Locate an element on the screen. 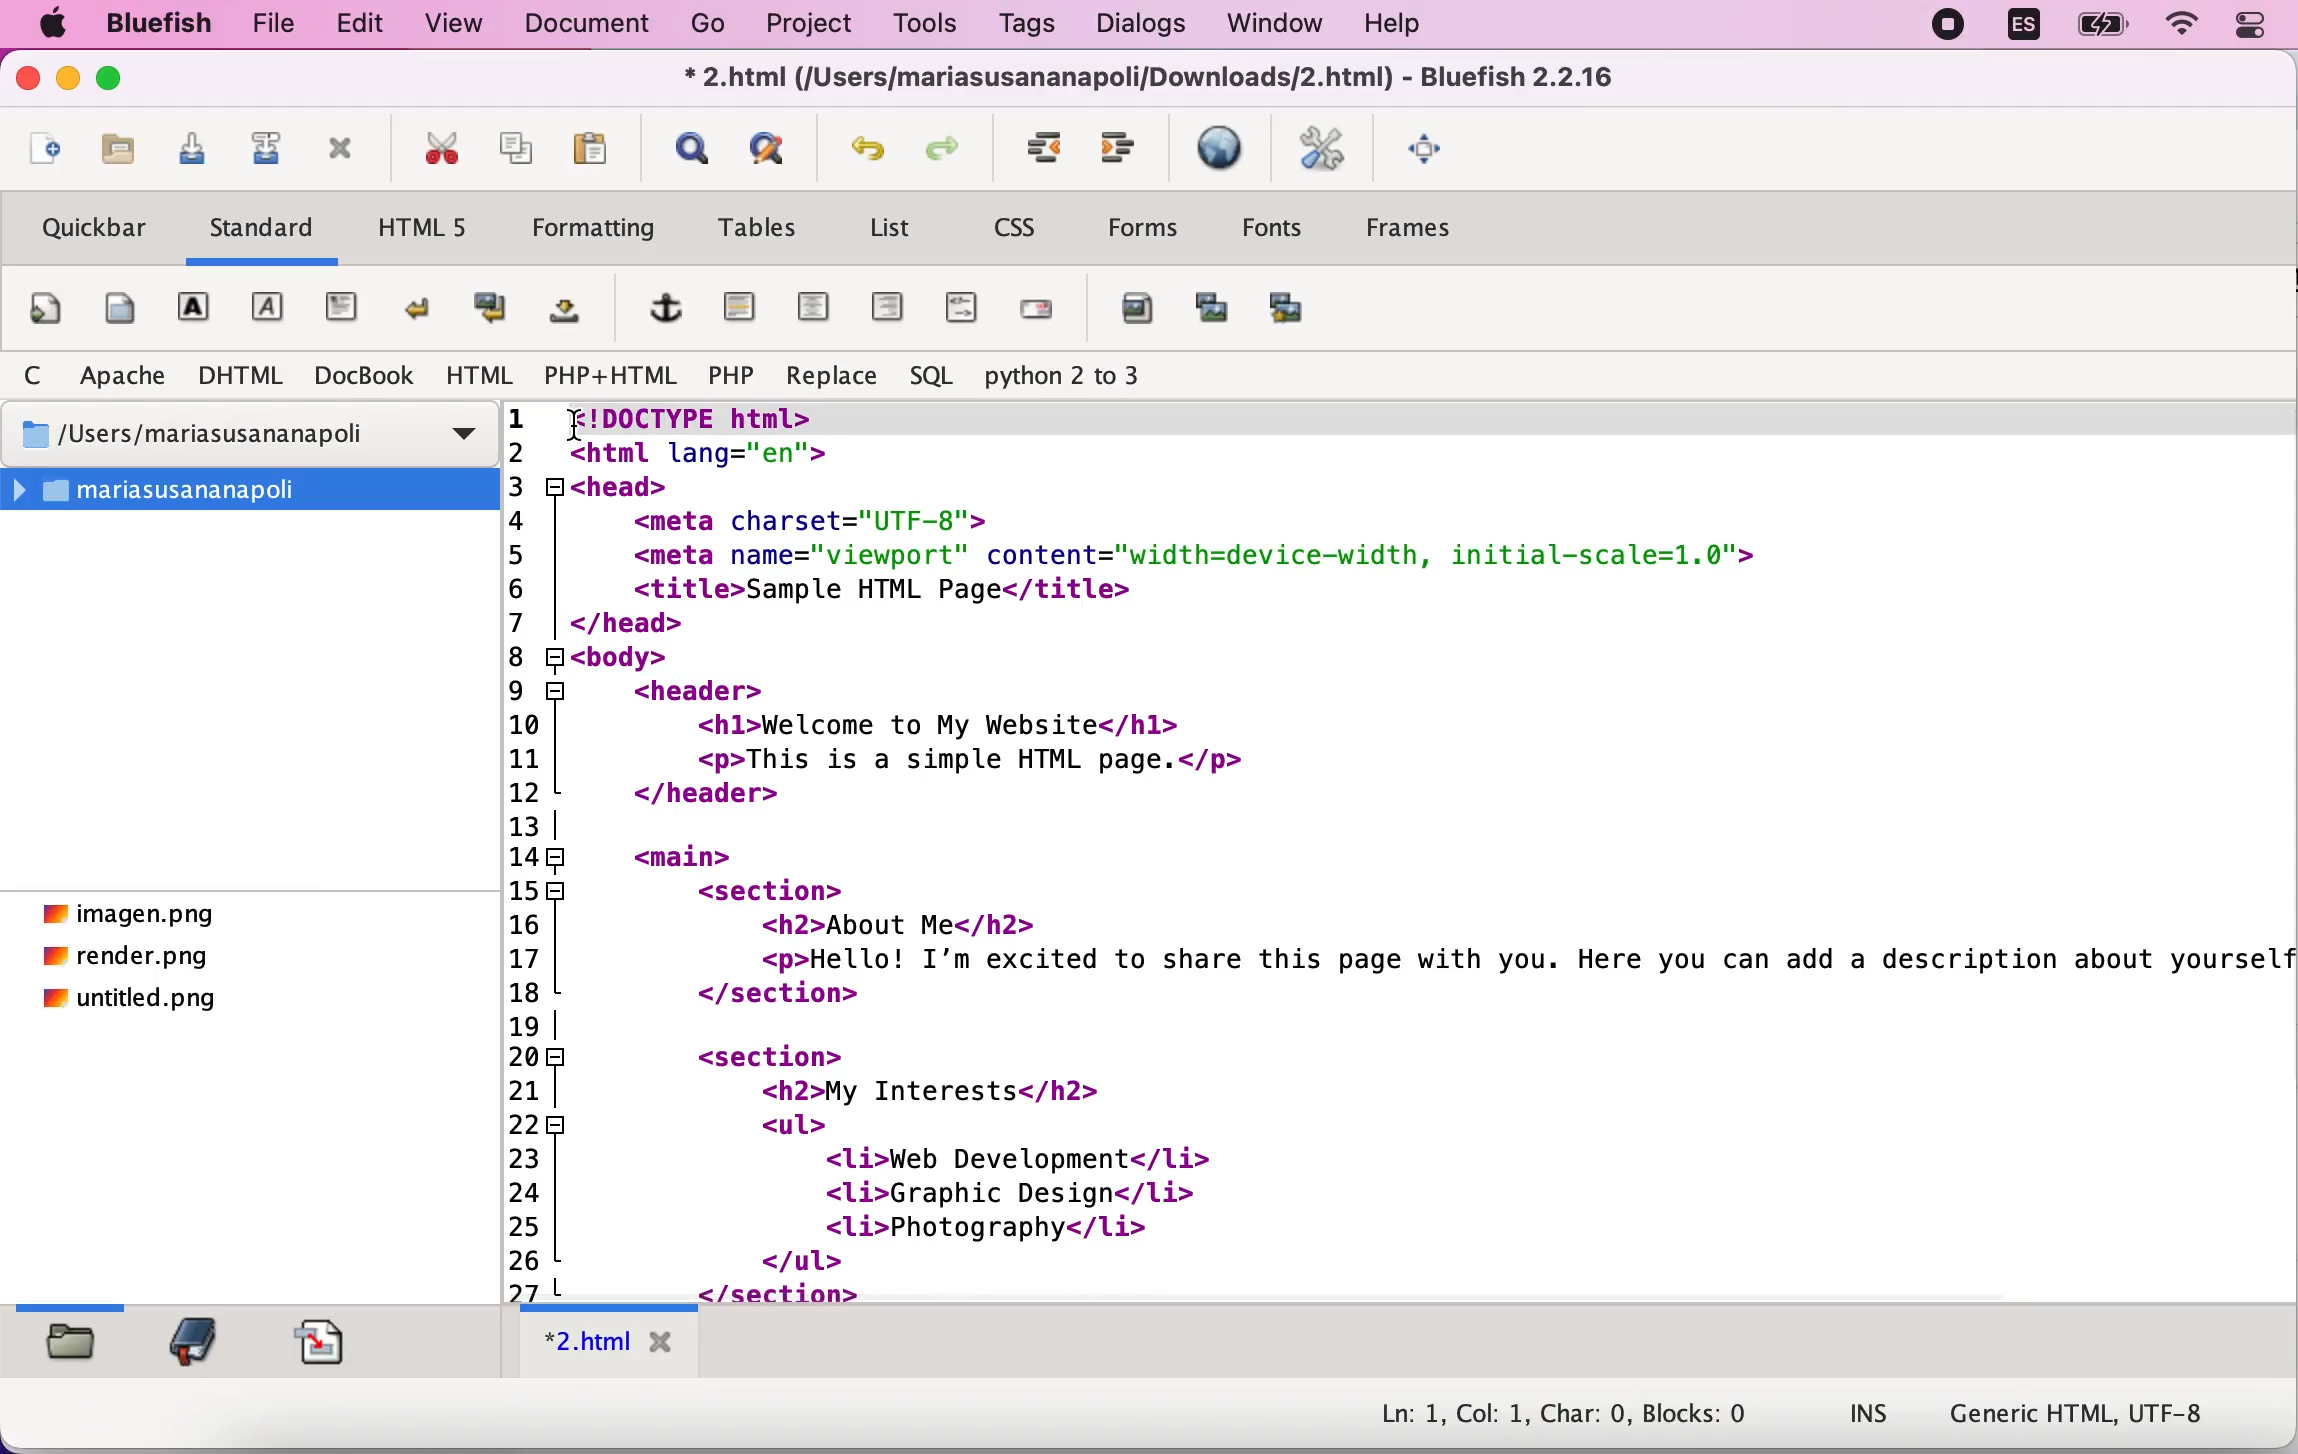 This screenshot has width=2298, height=1454. save as is located at coordinates (268, 146).